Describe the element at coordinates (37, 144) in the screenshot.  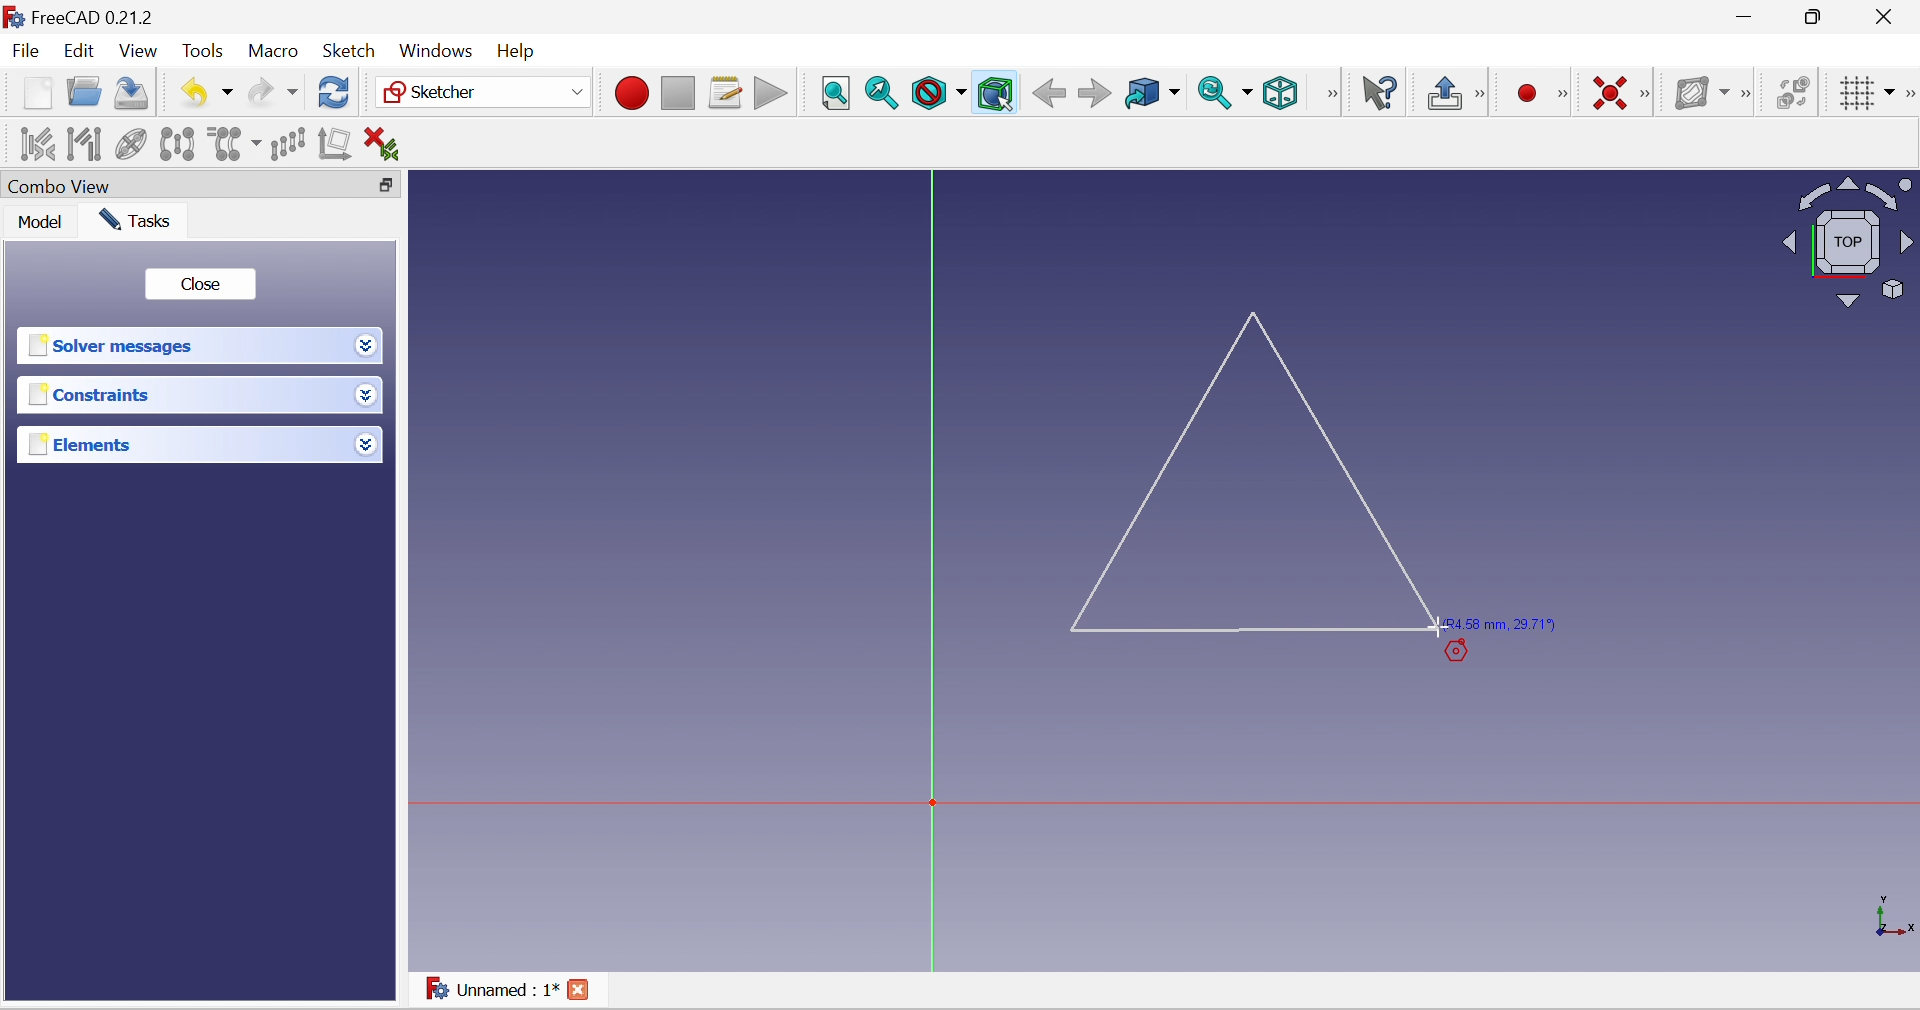
I see `Select associated constraints` at that location.